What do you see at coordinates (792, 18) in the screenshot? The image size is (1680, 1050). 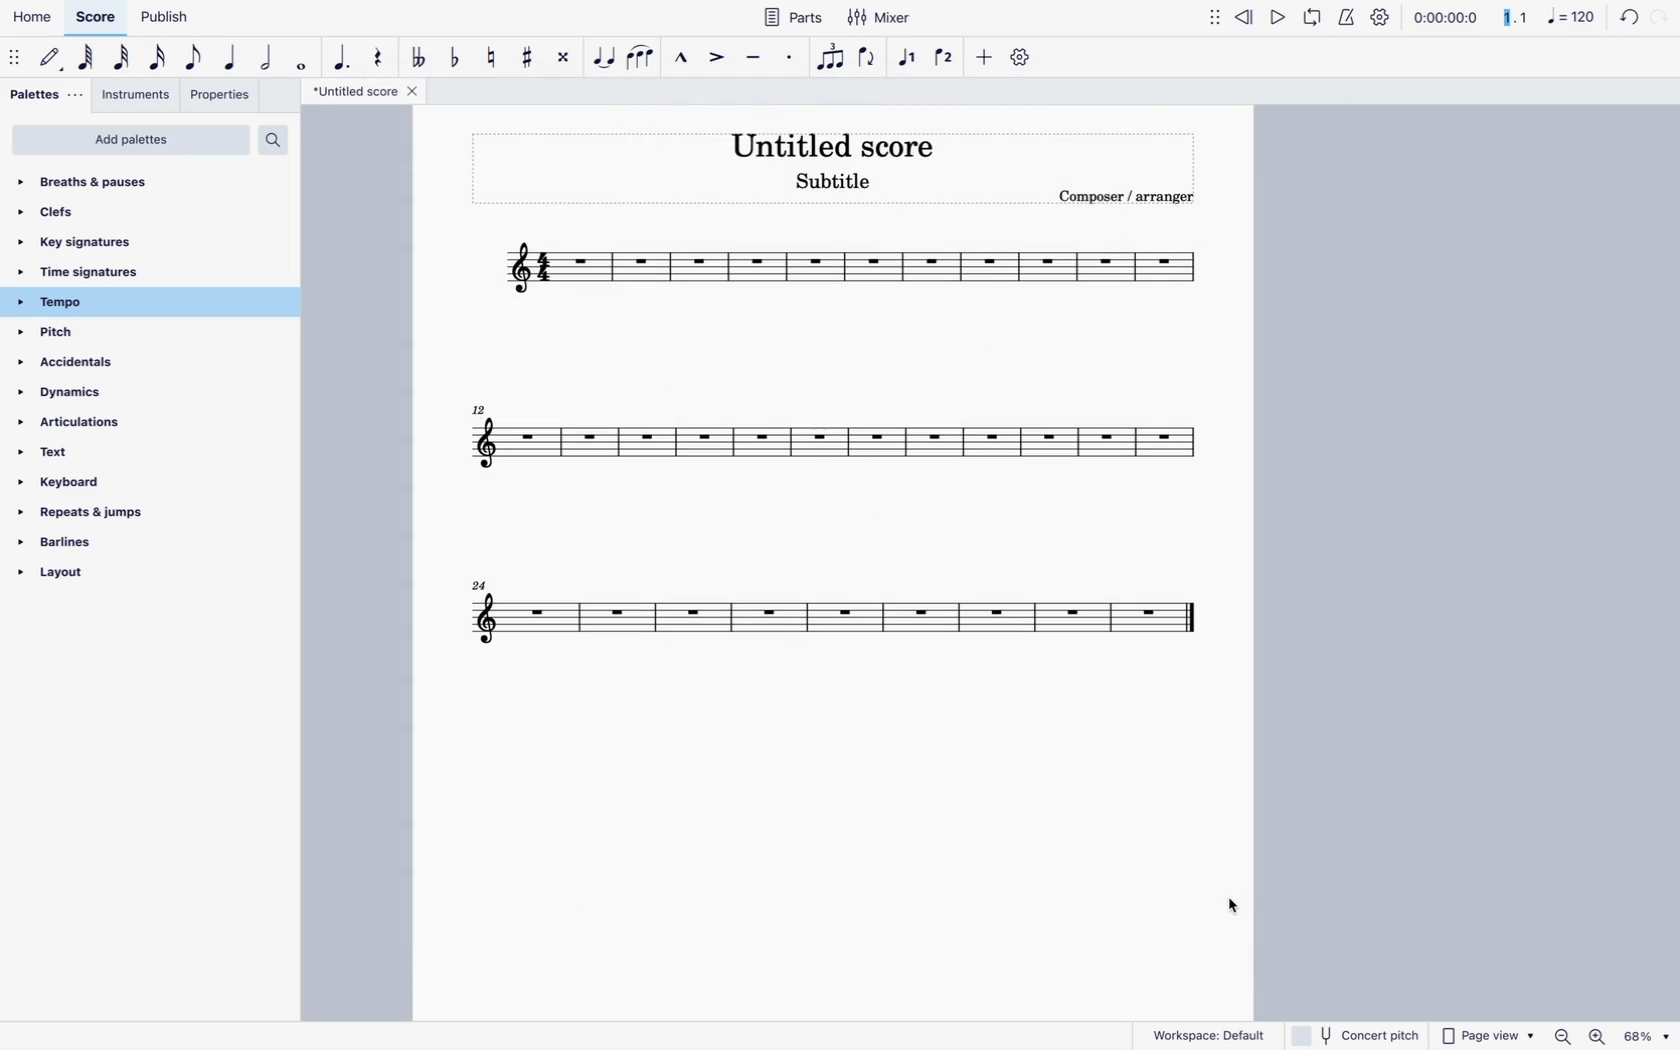 I see `Parts` at bounding box center [792, 18].